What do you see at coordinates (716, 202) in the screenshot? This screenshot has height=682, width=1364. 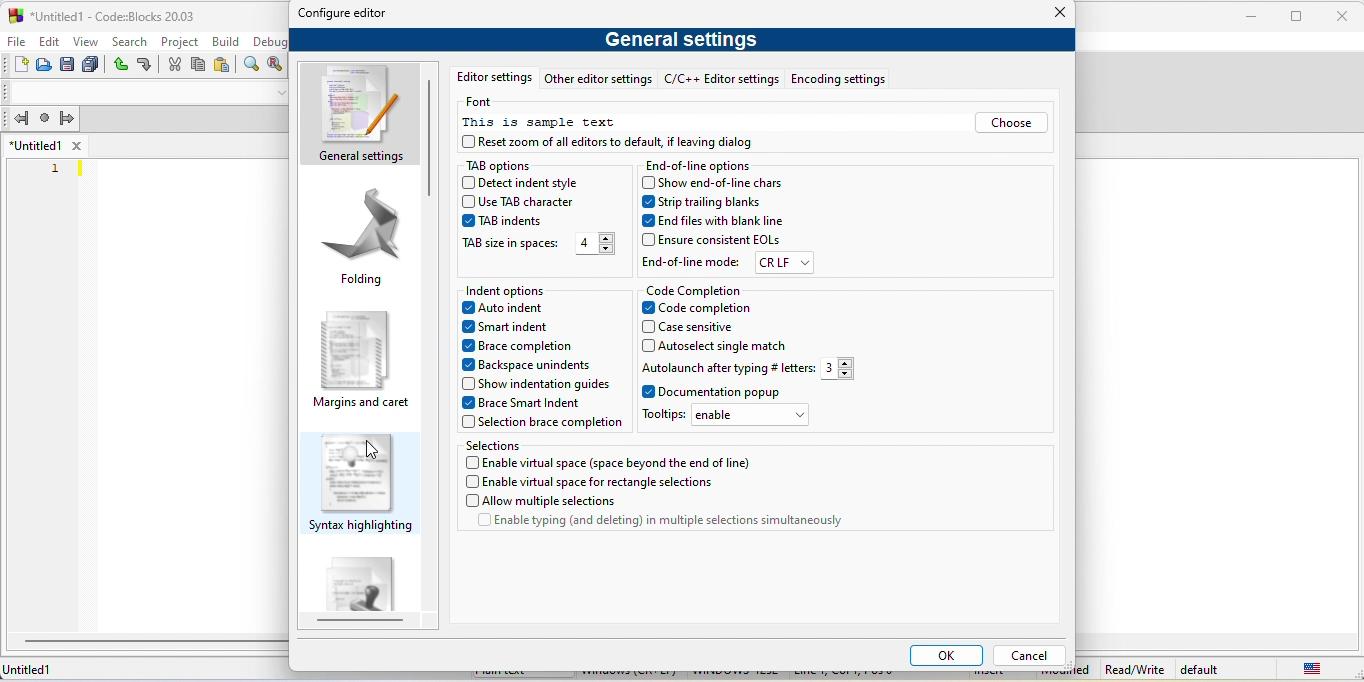 I see `strip trailing blanks` at bounding box center [716, 202].